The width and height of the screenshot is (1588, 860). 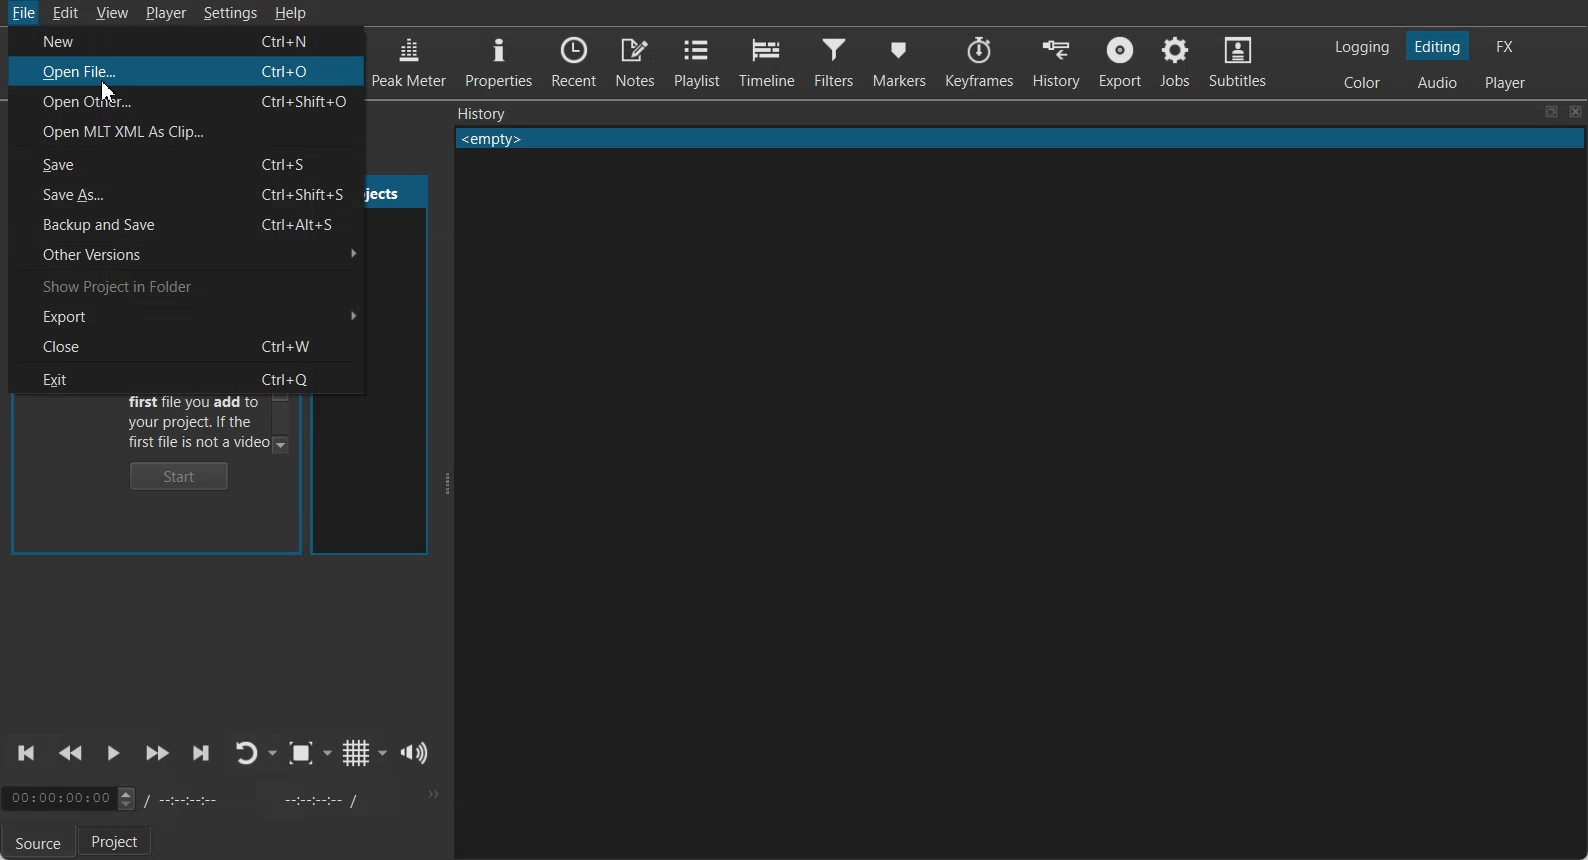 I want to click on View, so click(x=113, y=13).